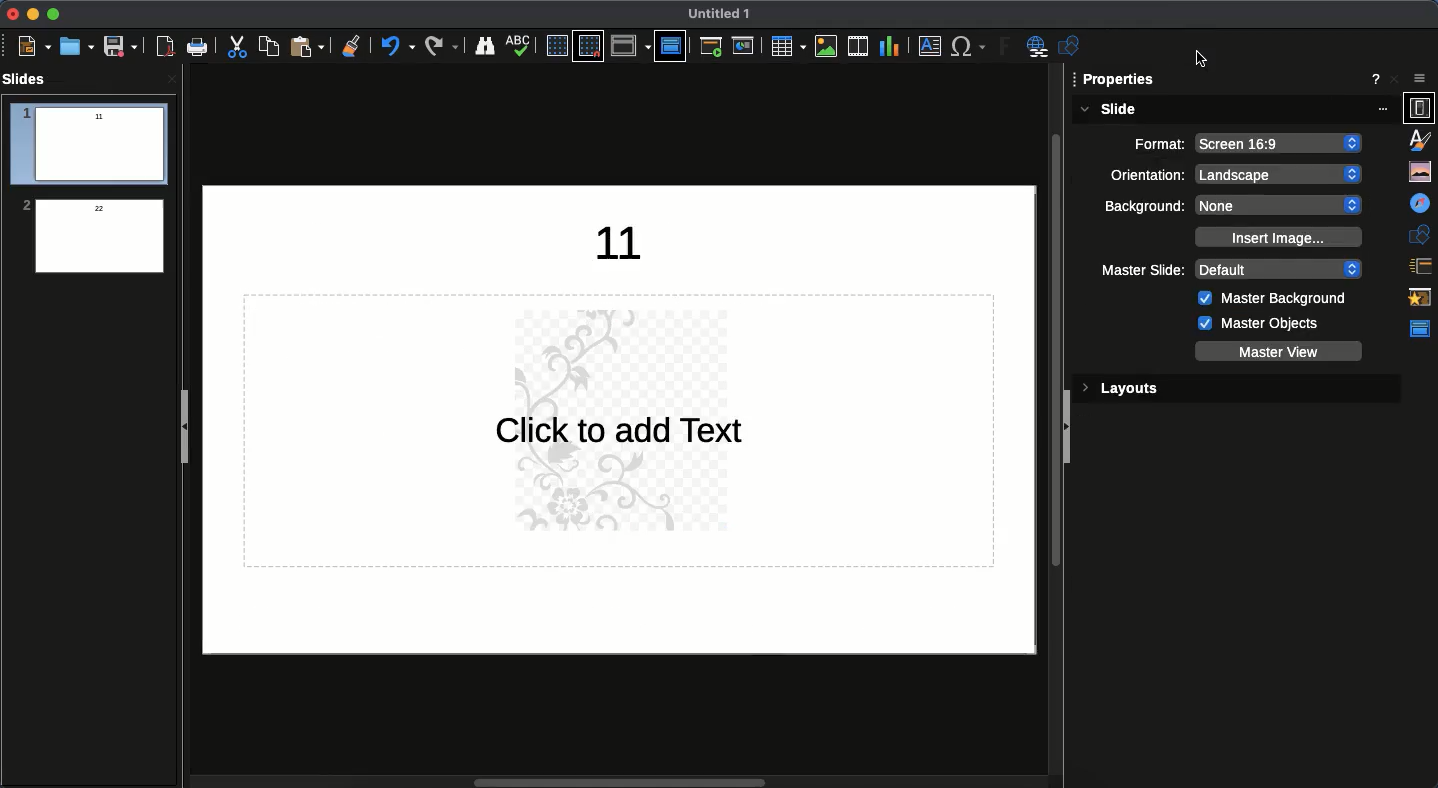 This screenshot has width=1438, height=788. What do you see at coordinates (88, 232) in the screenshot?
I see `Watermark added` at bounding box center [88, 232].